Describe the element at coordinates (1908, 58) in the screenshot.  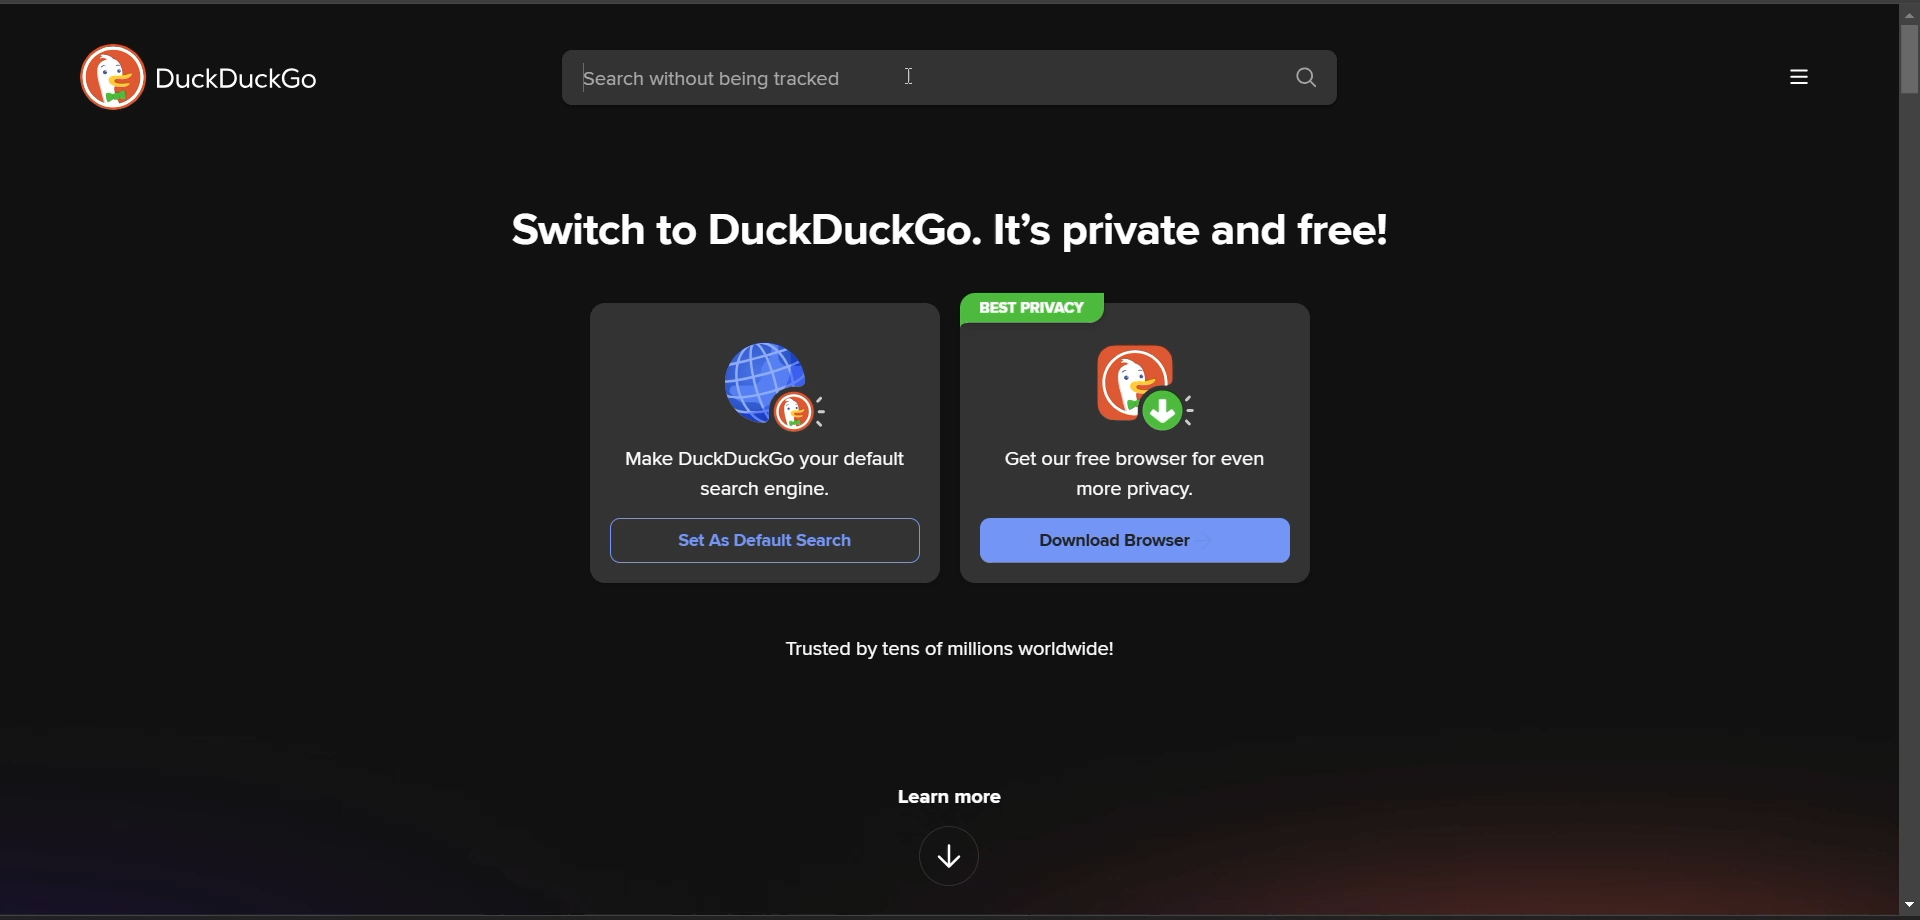
I see `vertical scroll bar` at that location.